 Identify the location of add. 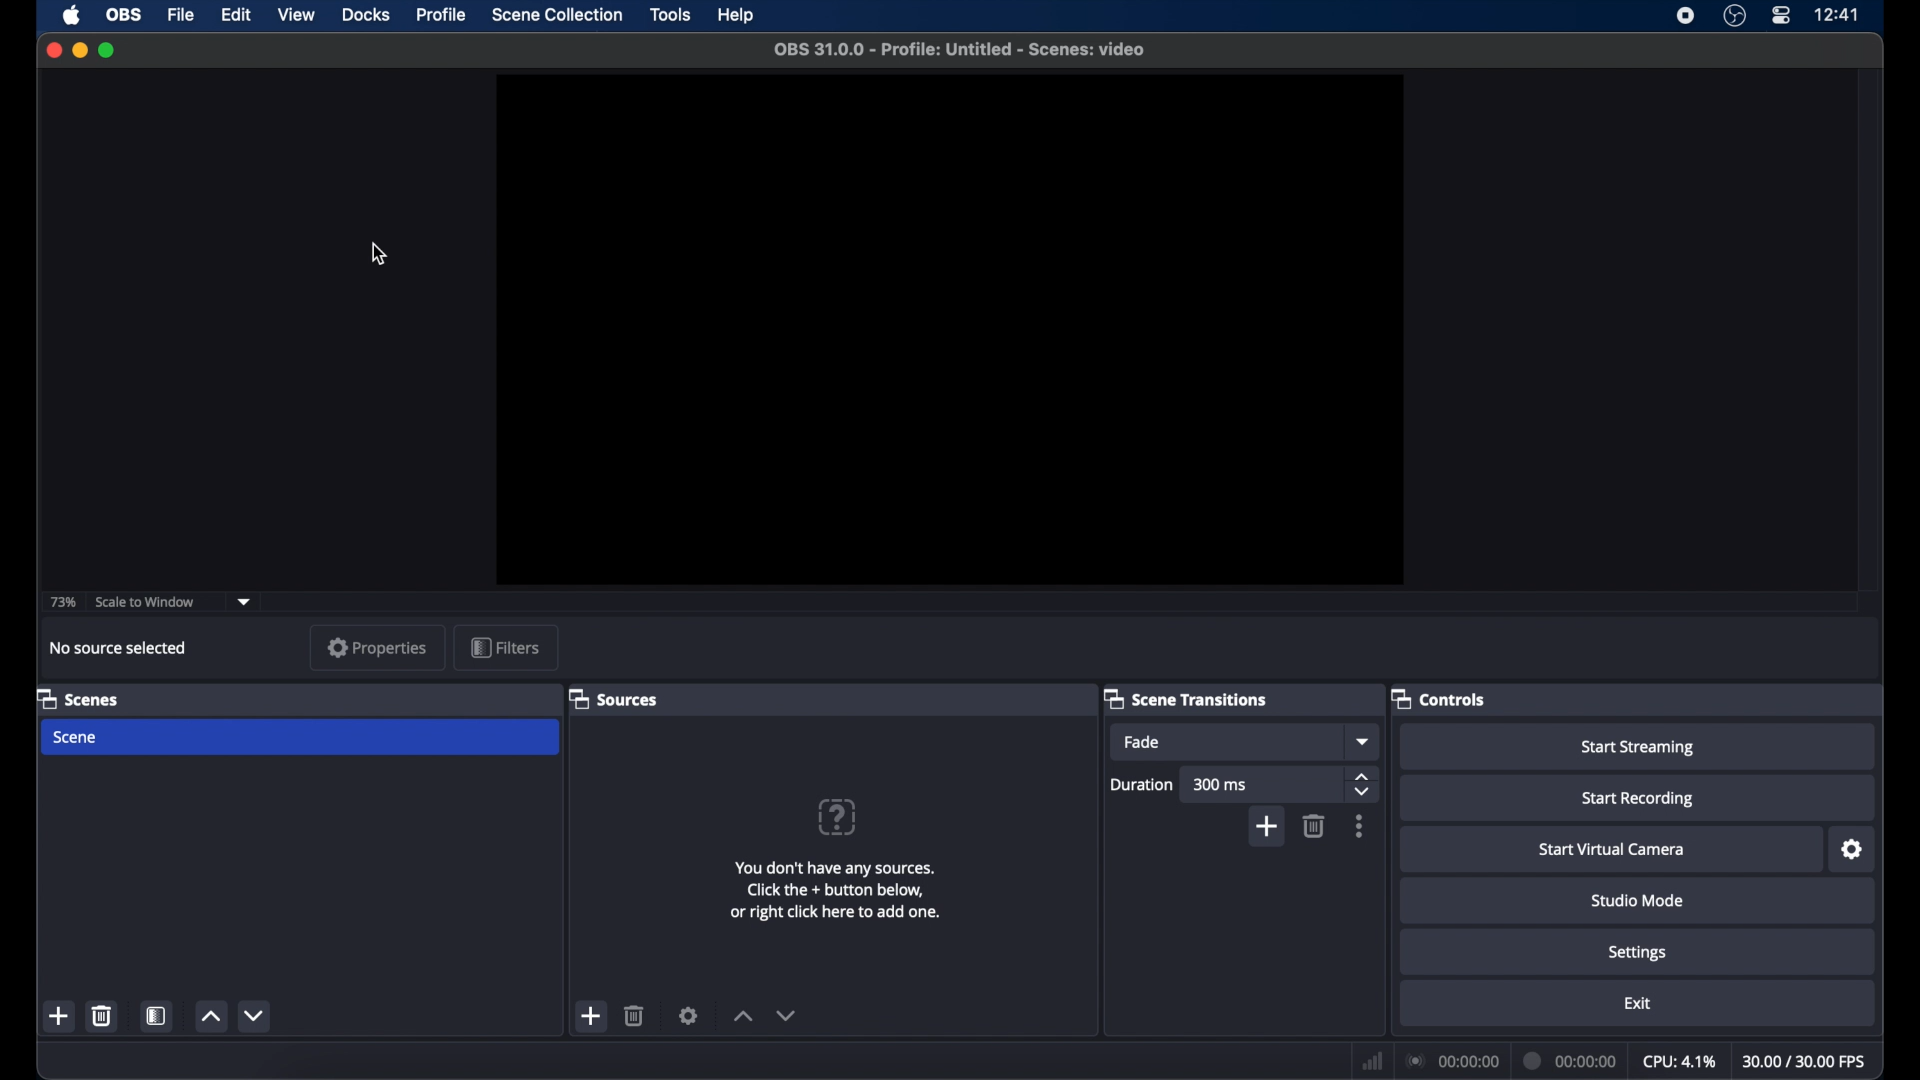
(59, 1015).